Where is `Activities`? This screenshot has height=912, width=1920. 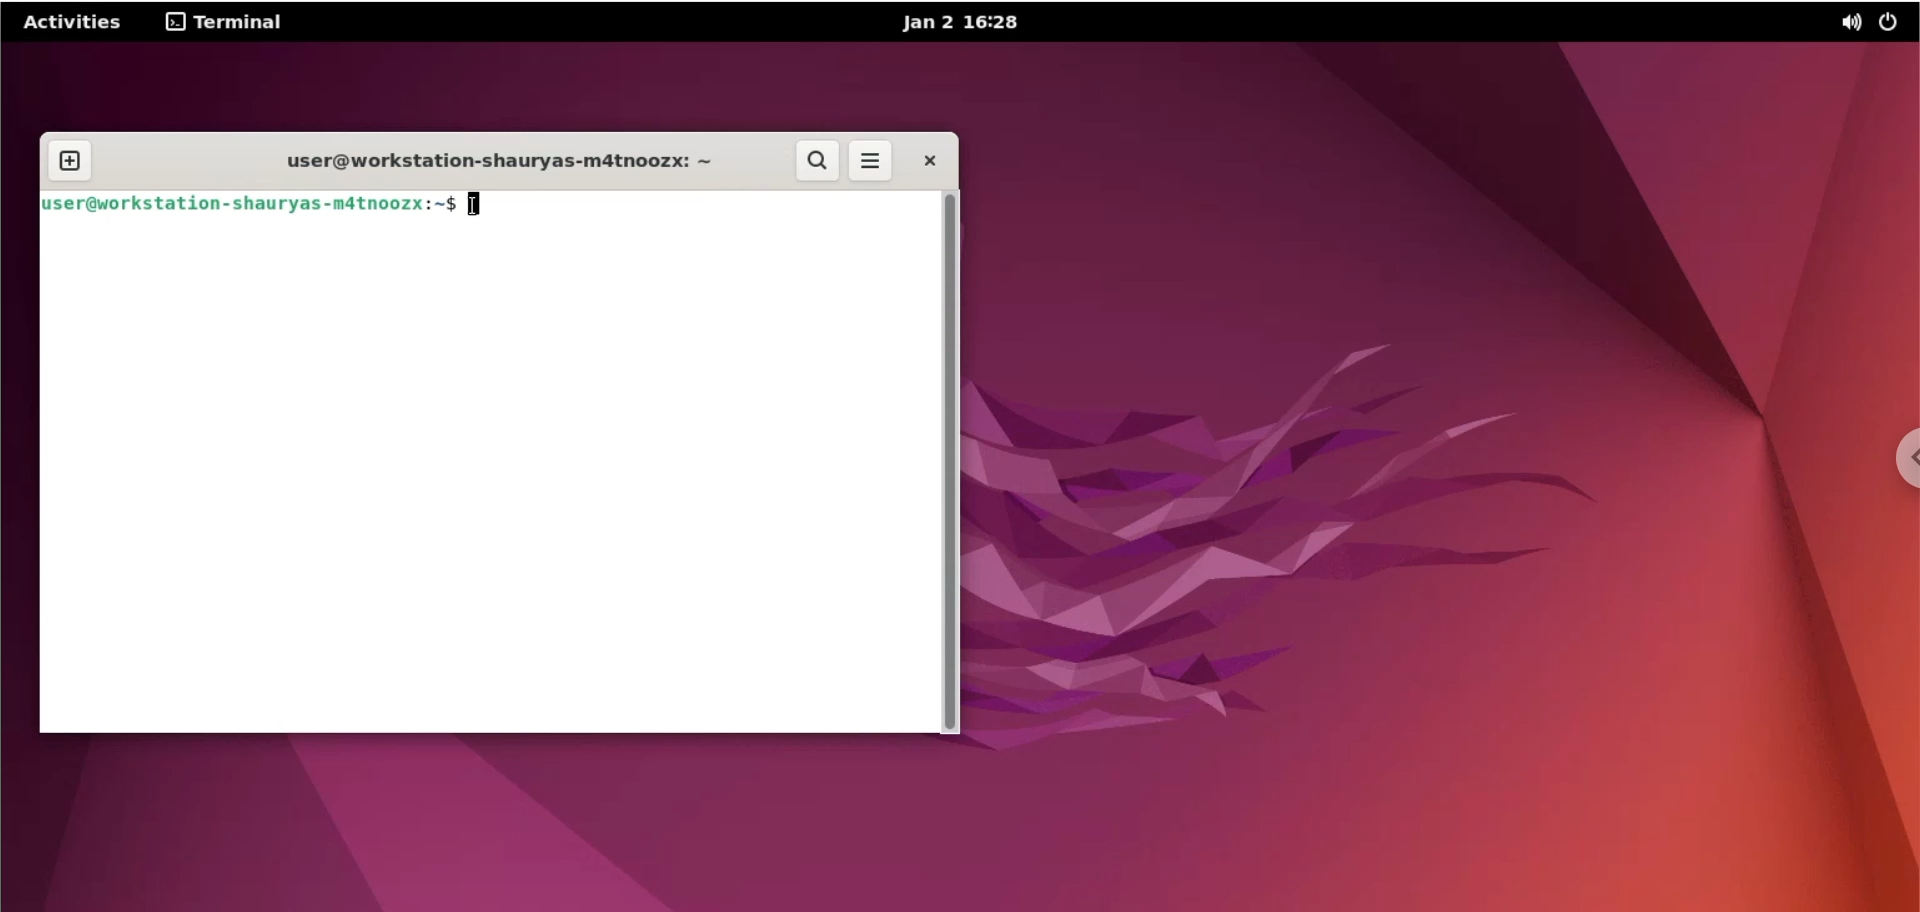 Activities is located at coordinates (75, 24).